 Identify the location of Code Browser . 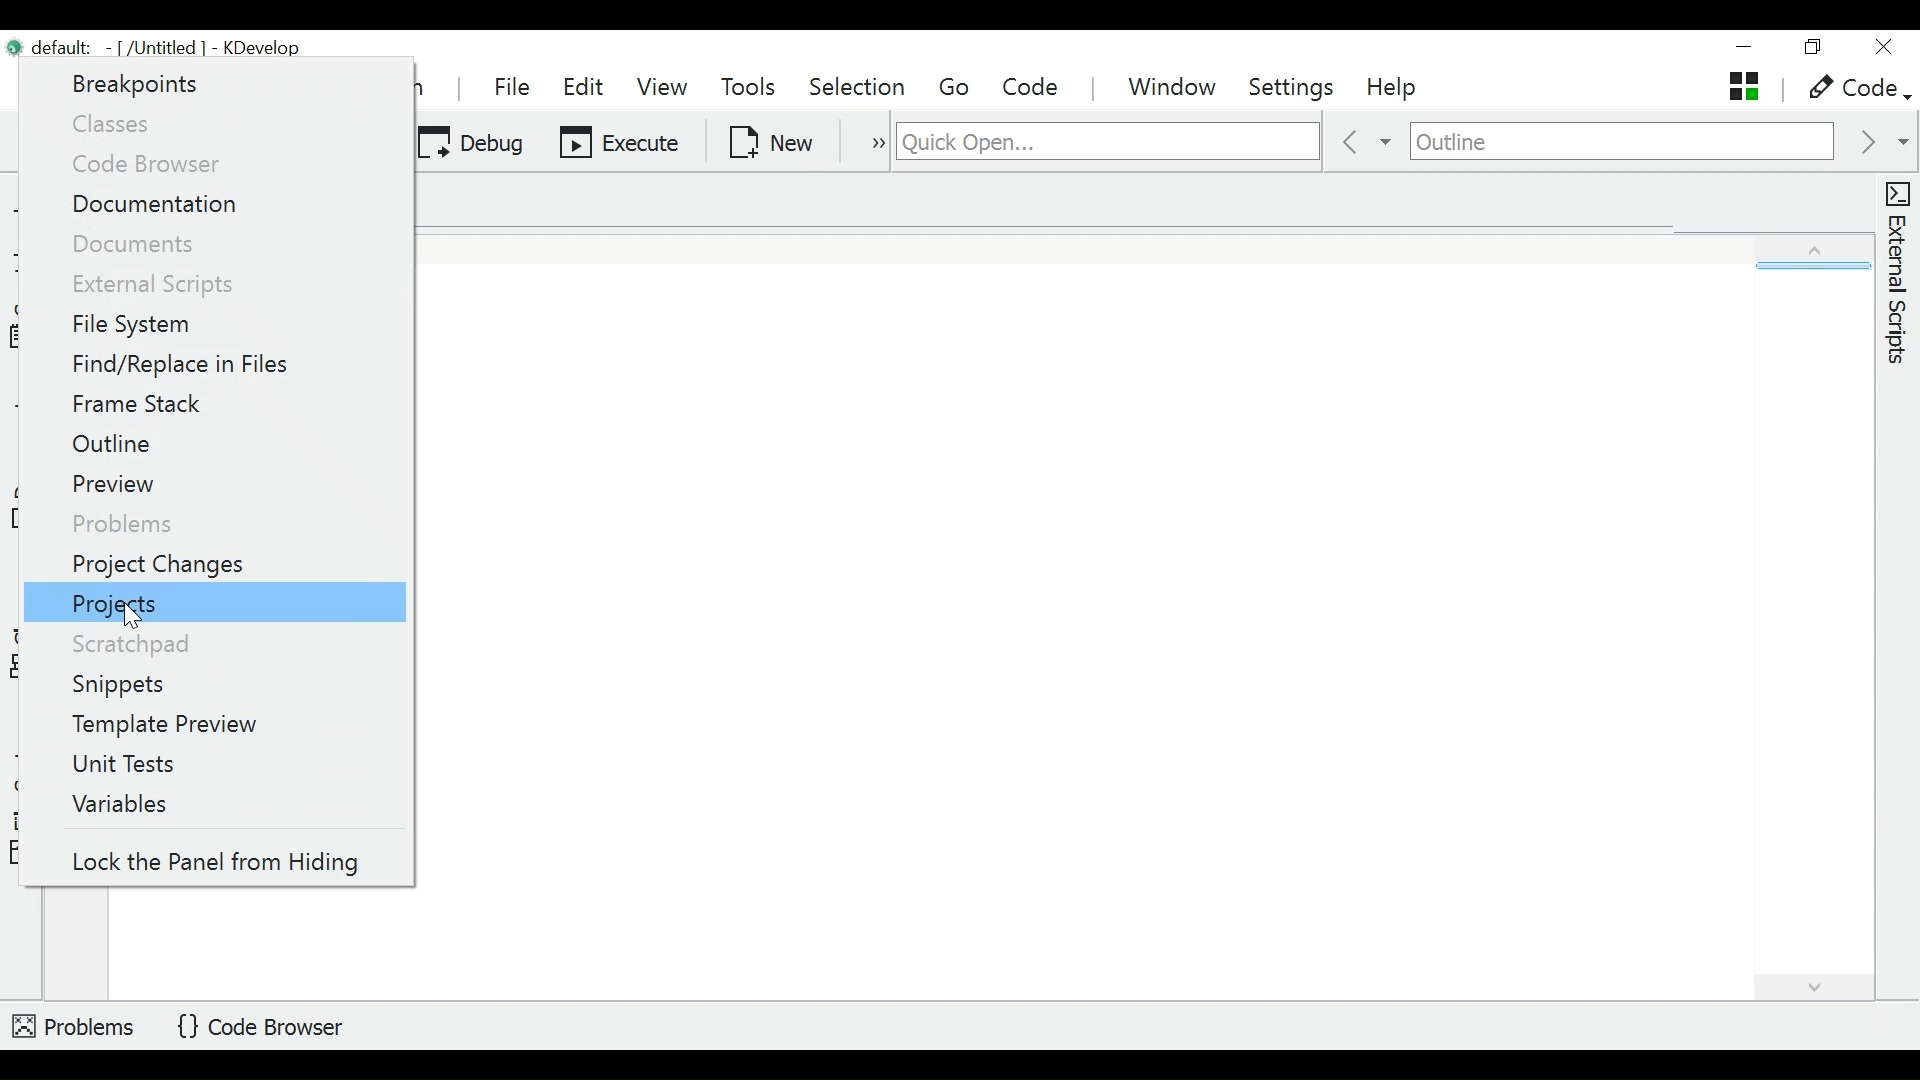
(260, 1024).